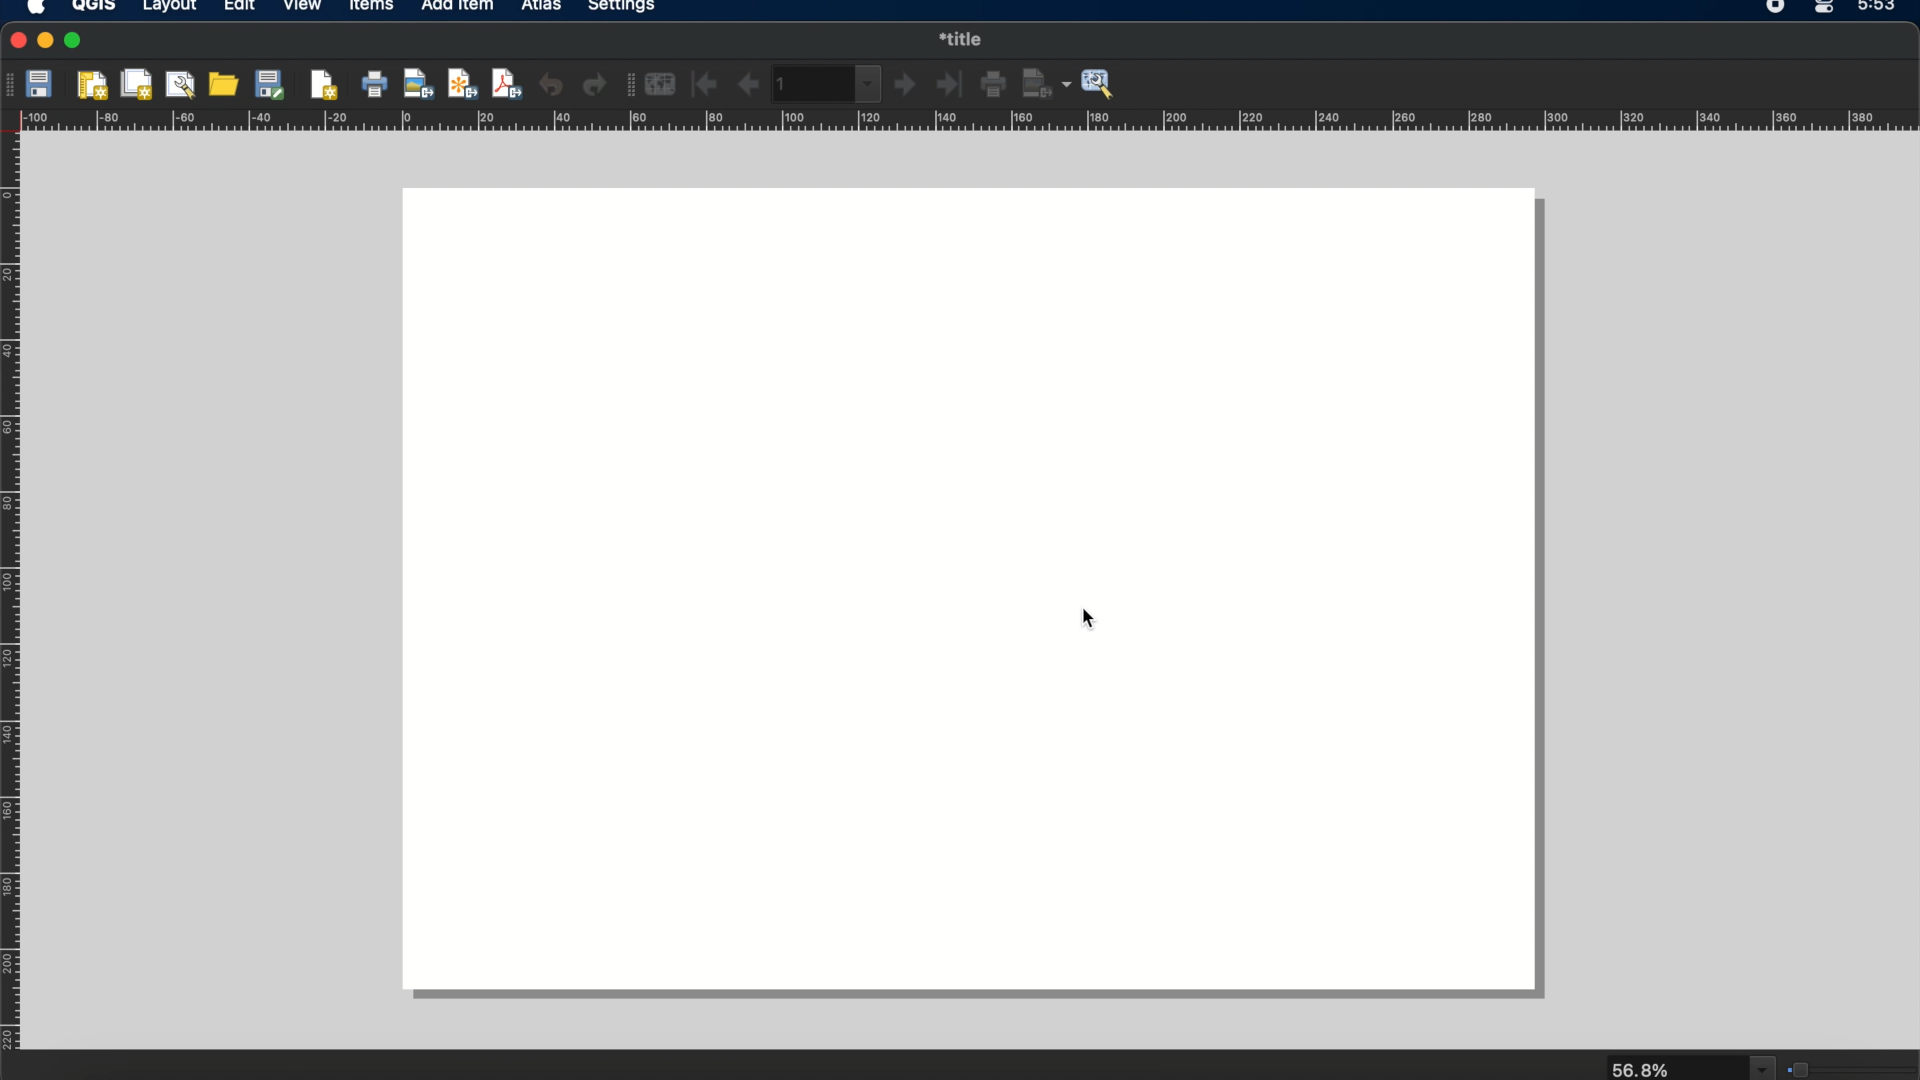  I want to click on layout tool bar, so click(12, 84).